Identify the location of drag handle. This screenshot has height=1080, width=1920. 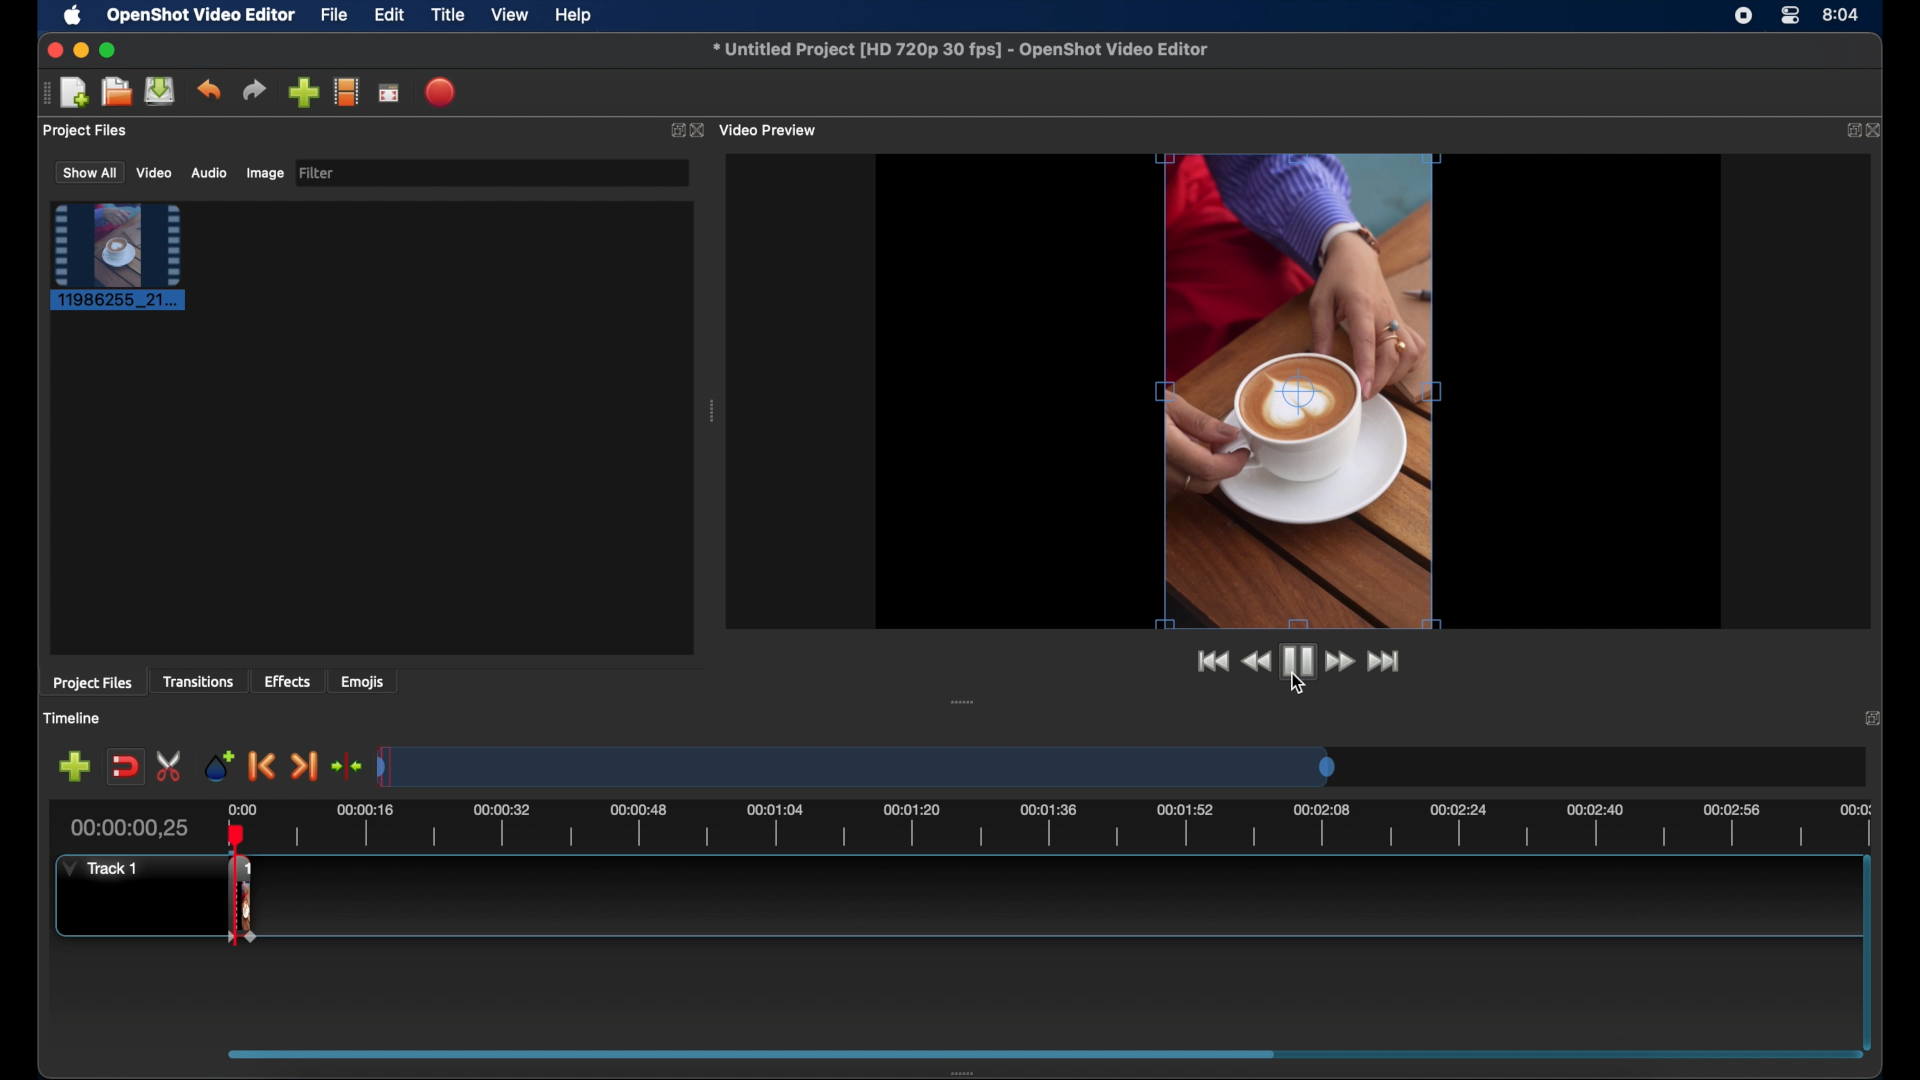
(964, 701).